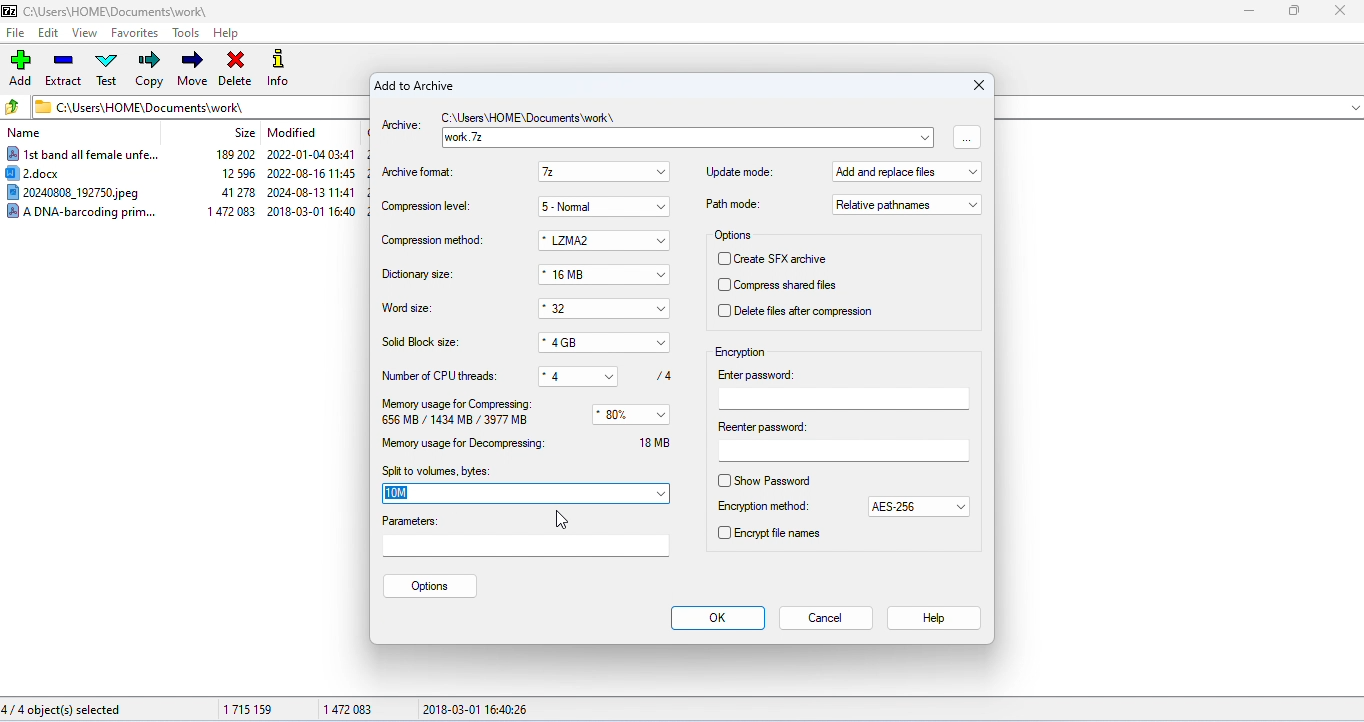 This screenshot has height=722, width=1364. What do you see at coordinates (401, 126) in the screenshot?
I see `archive` at bounding box center [401, 126].